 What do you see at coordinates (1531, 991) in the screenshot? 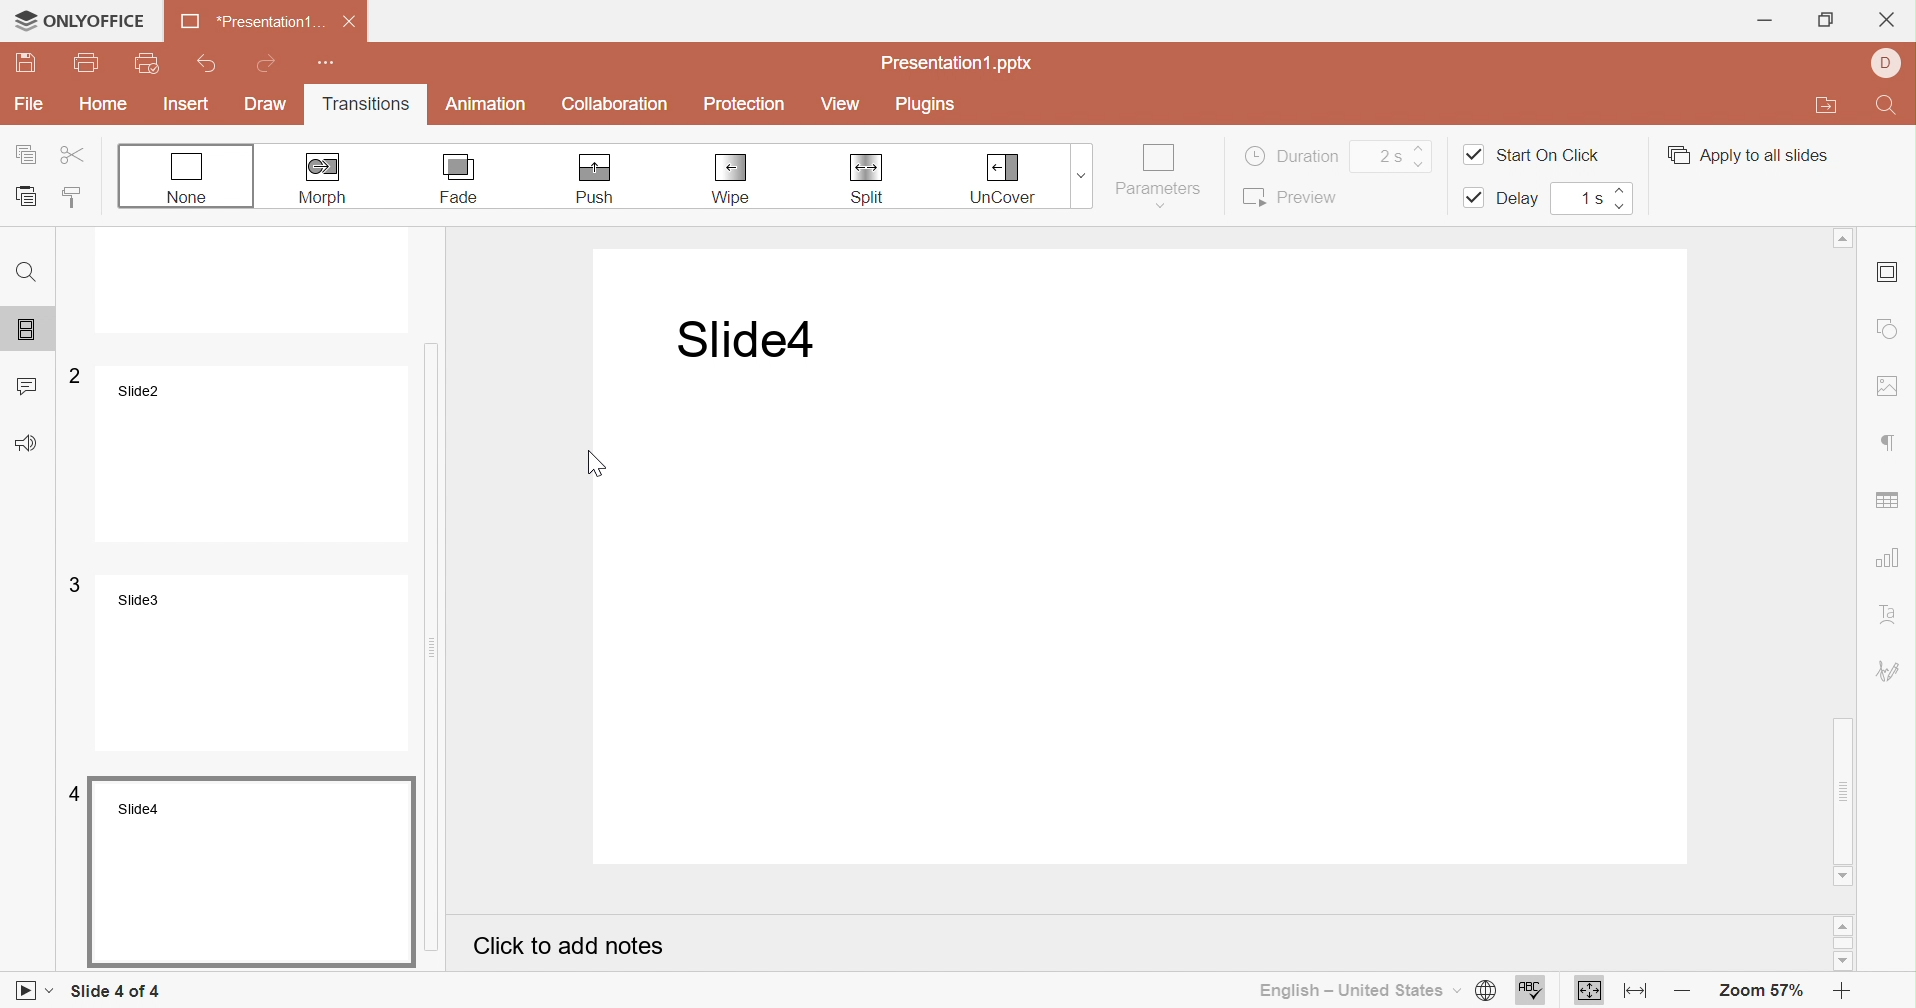
I see `Spell checking` at bounding box center [1531, 991].